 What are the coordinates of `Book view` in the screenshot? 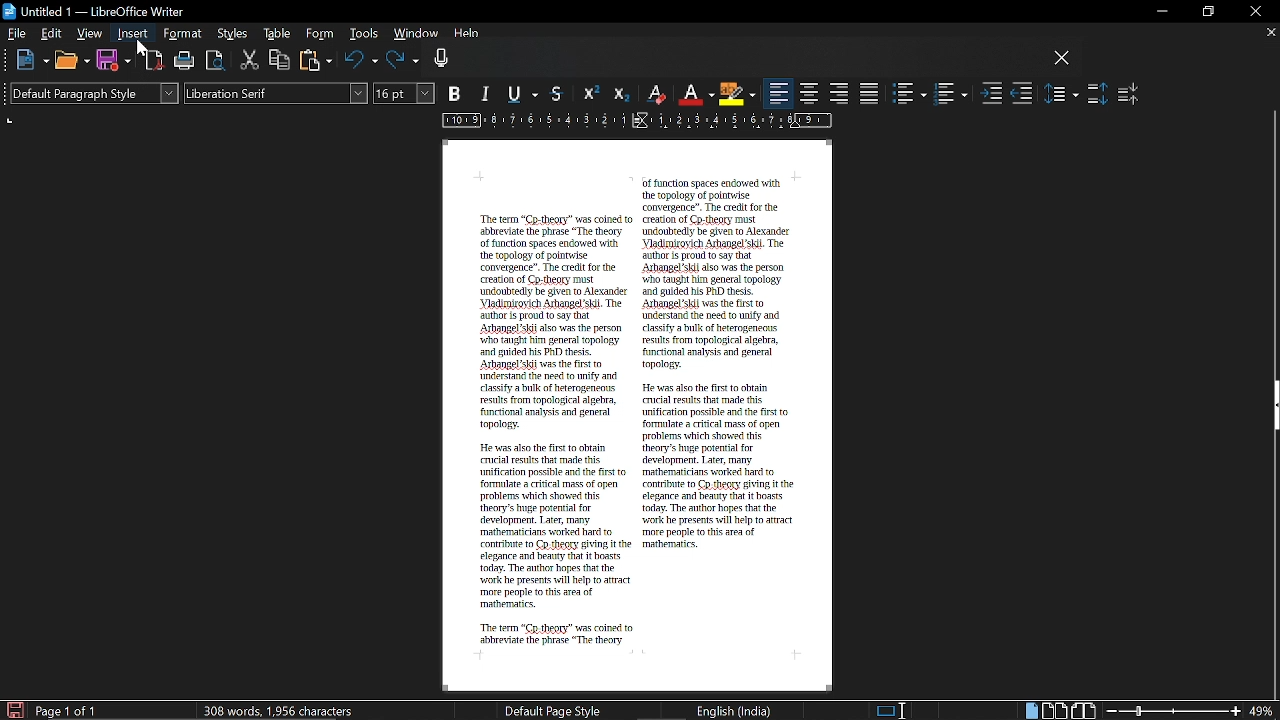 It's located at (1085, 710).